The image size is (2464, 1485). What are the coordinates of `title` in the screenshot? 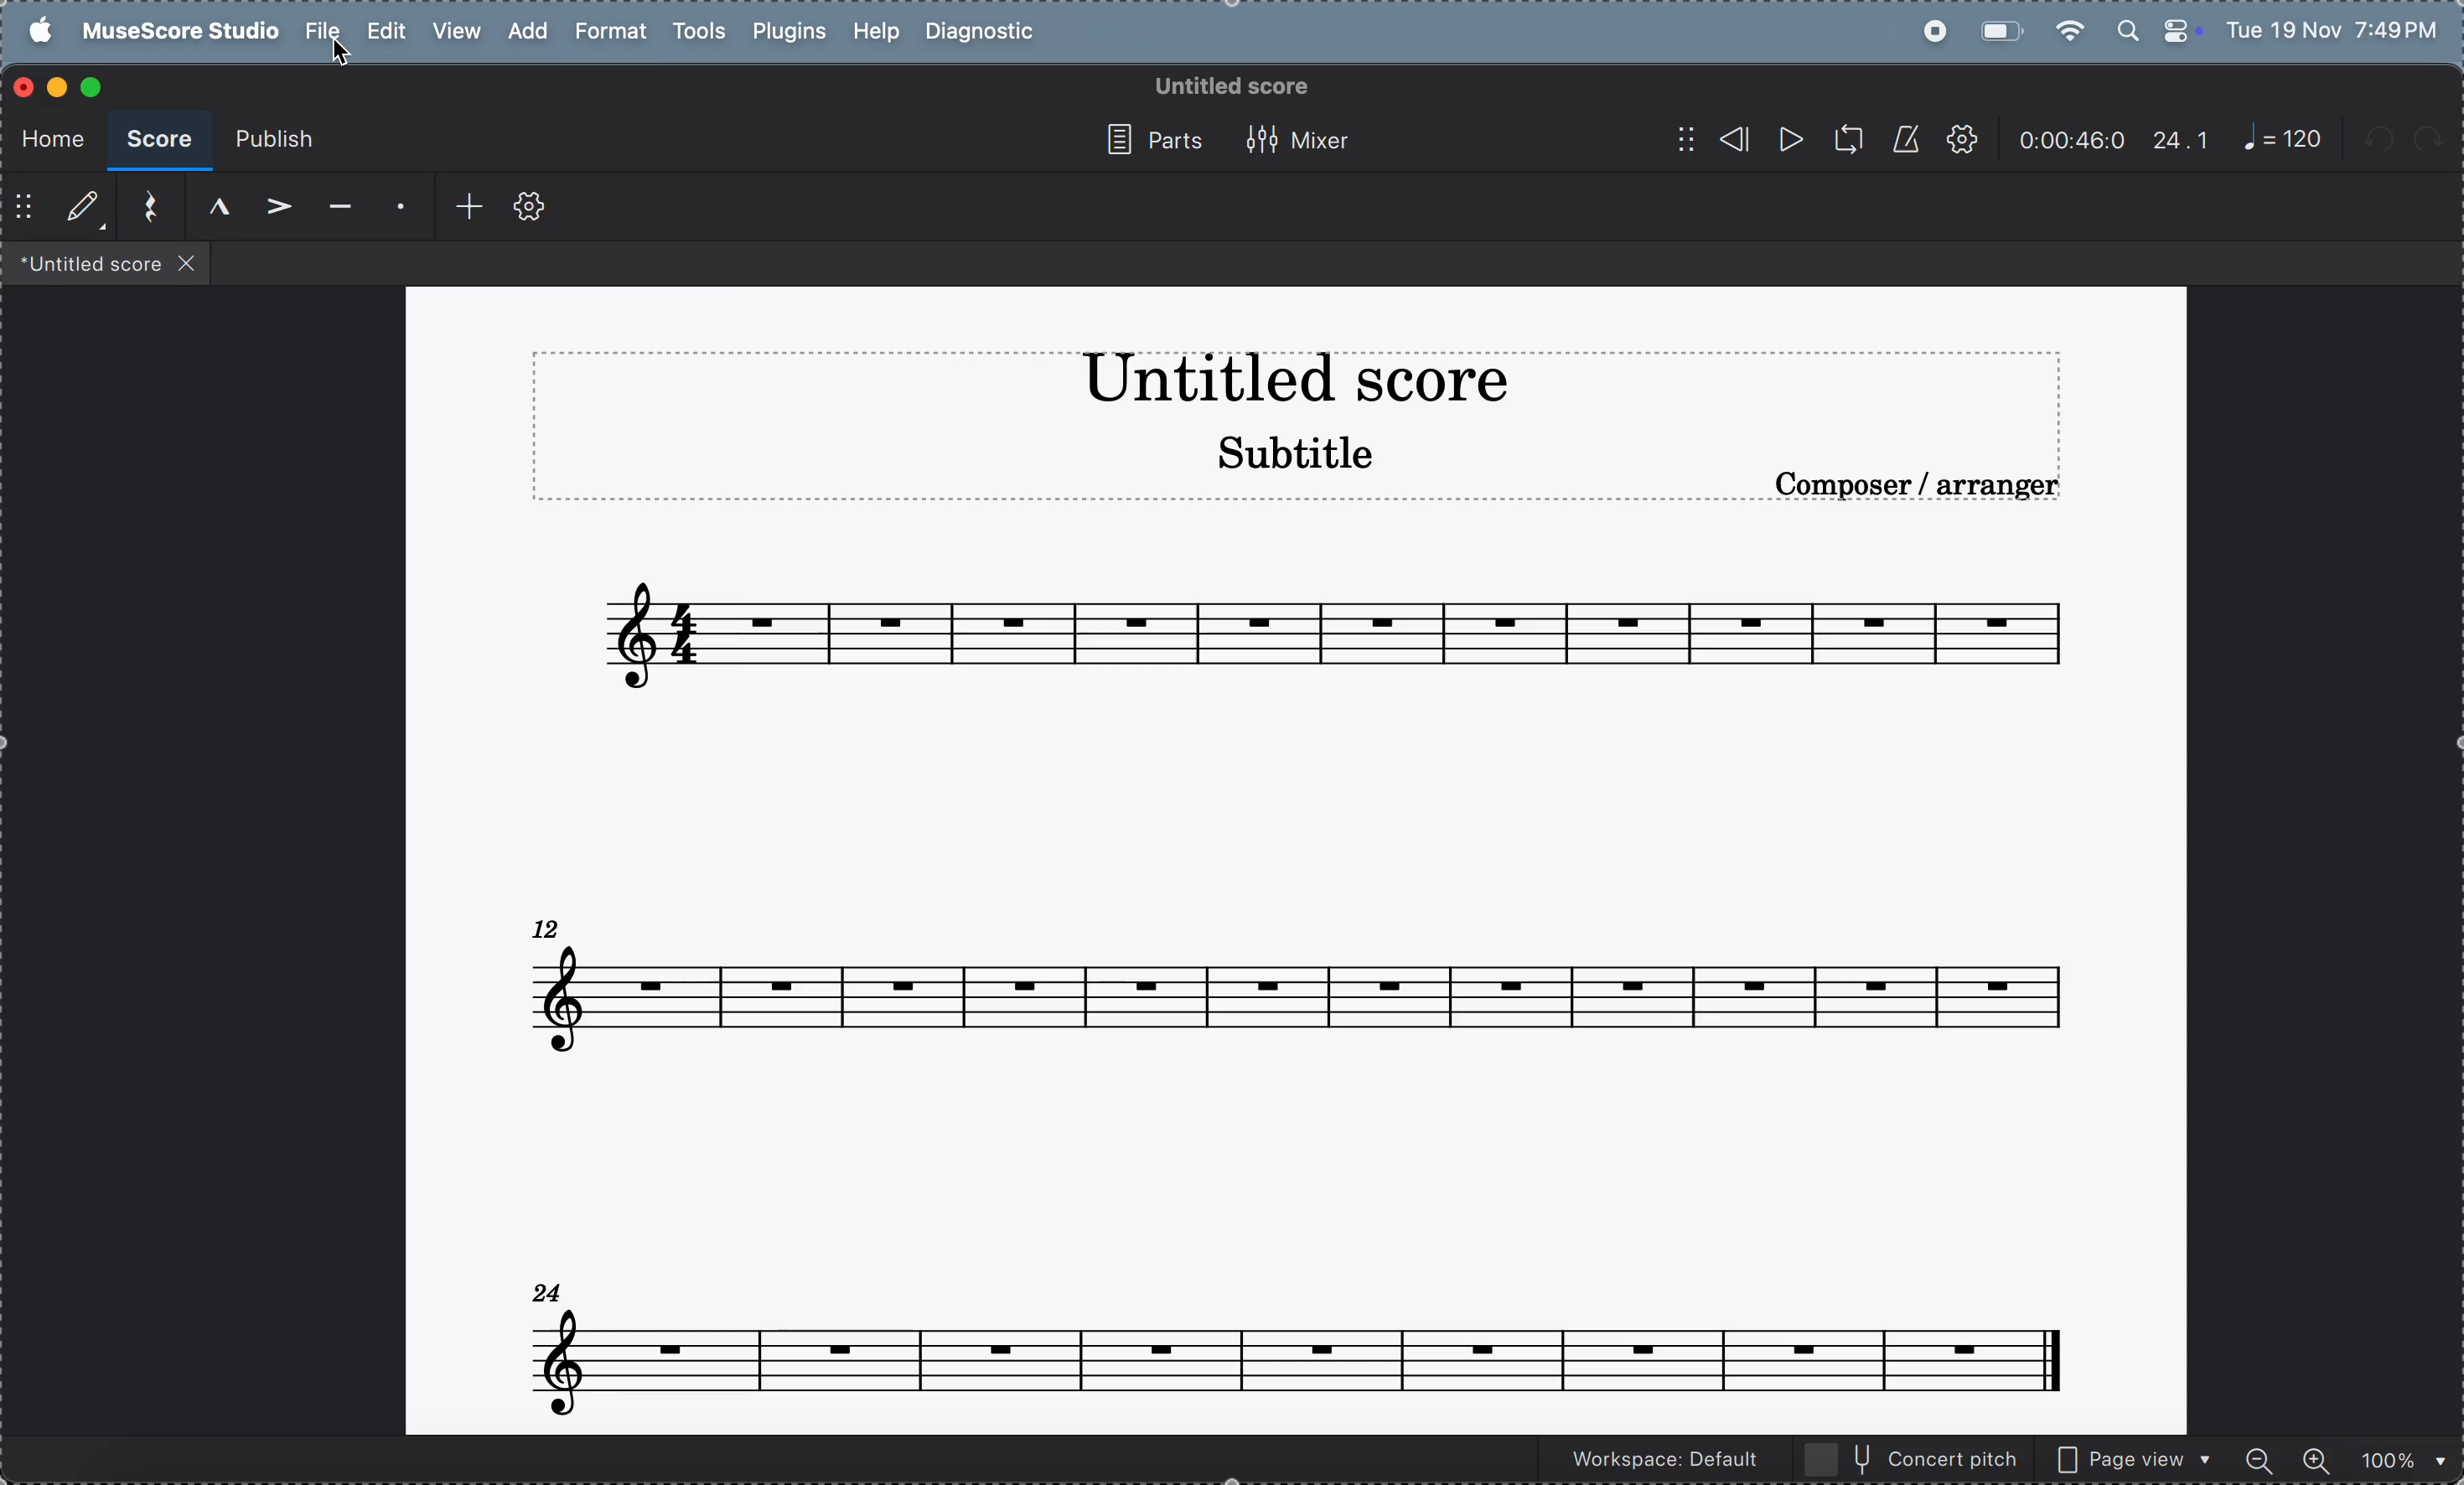 It's located at (1294, 384).